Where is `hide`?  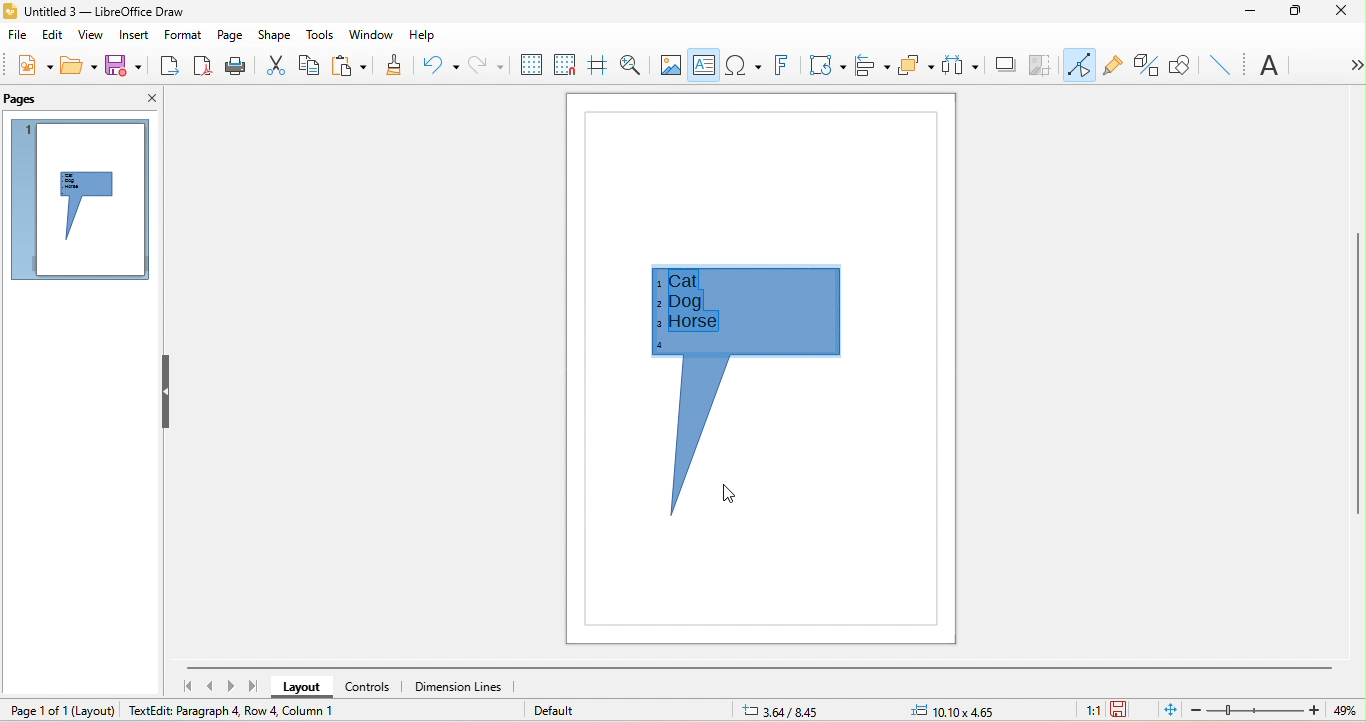
hide is located at coordinates (163, 392).